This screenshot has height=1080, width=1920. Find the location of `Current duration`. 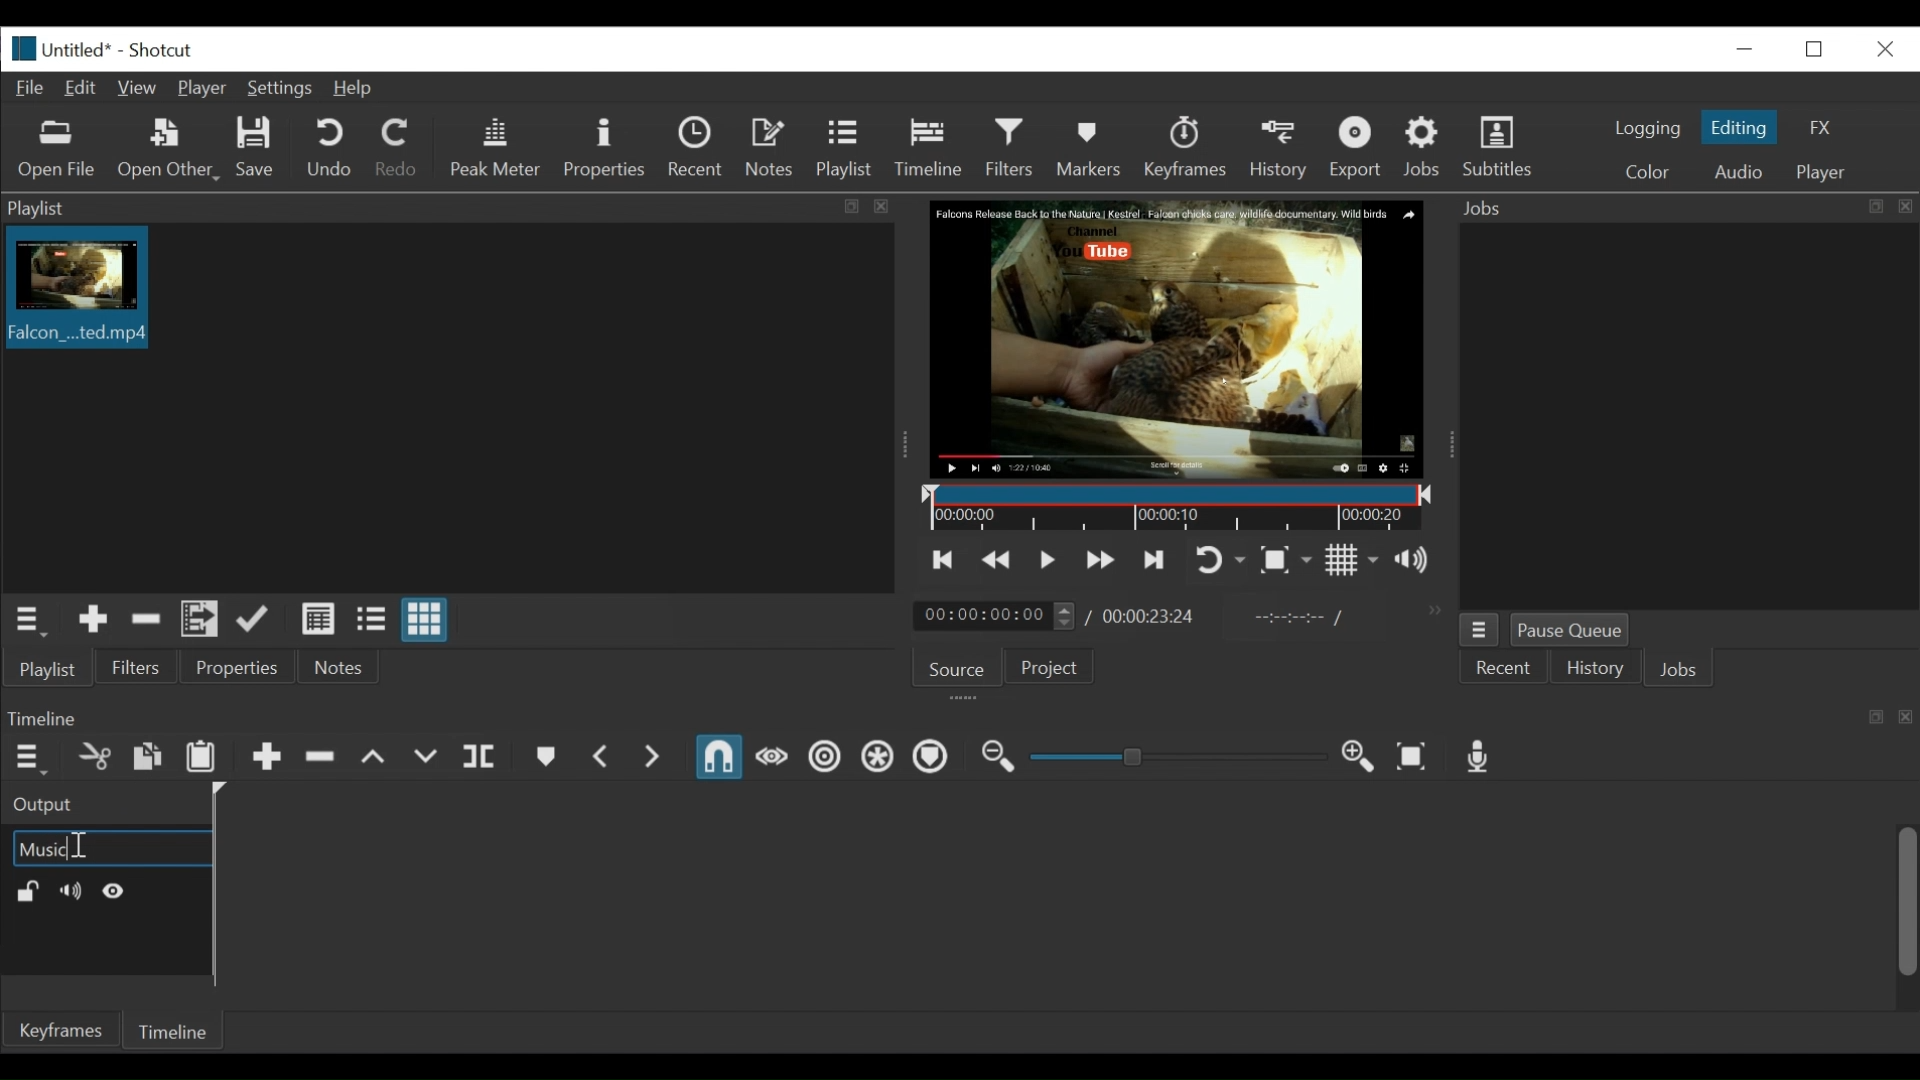

Current duration is located at coordinates (995, 617).